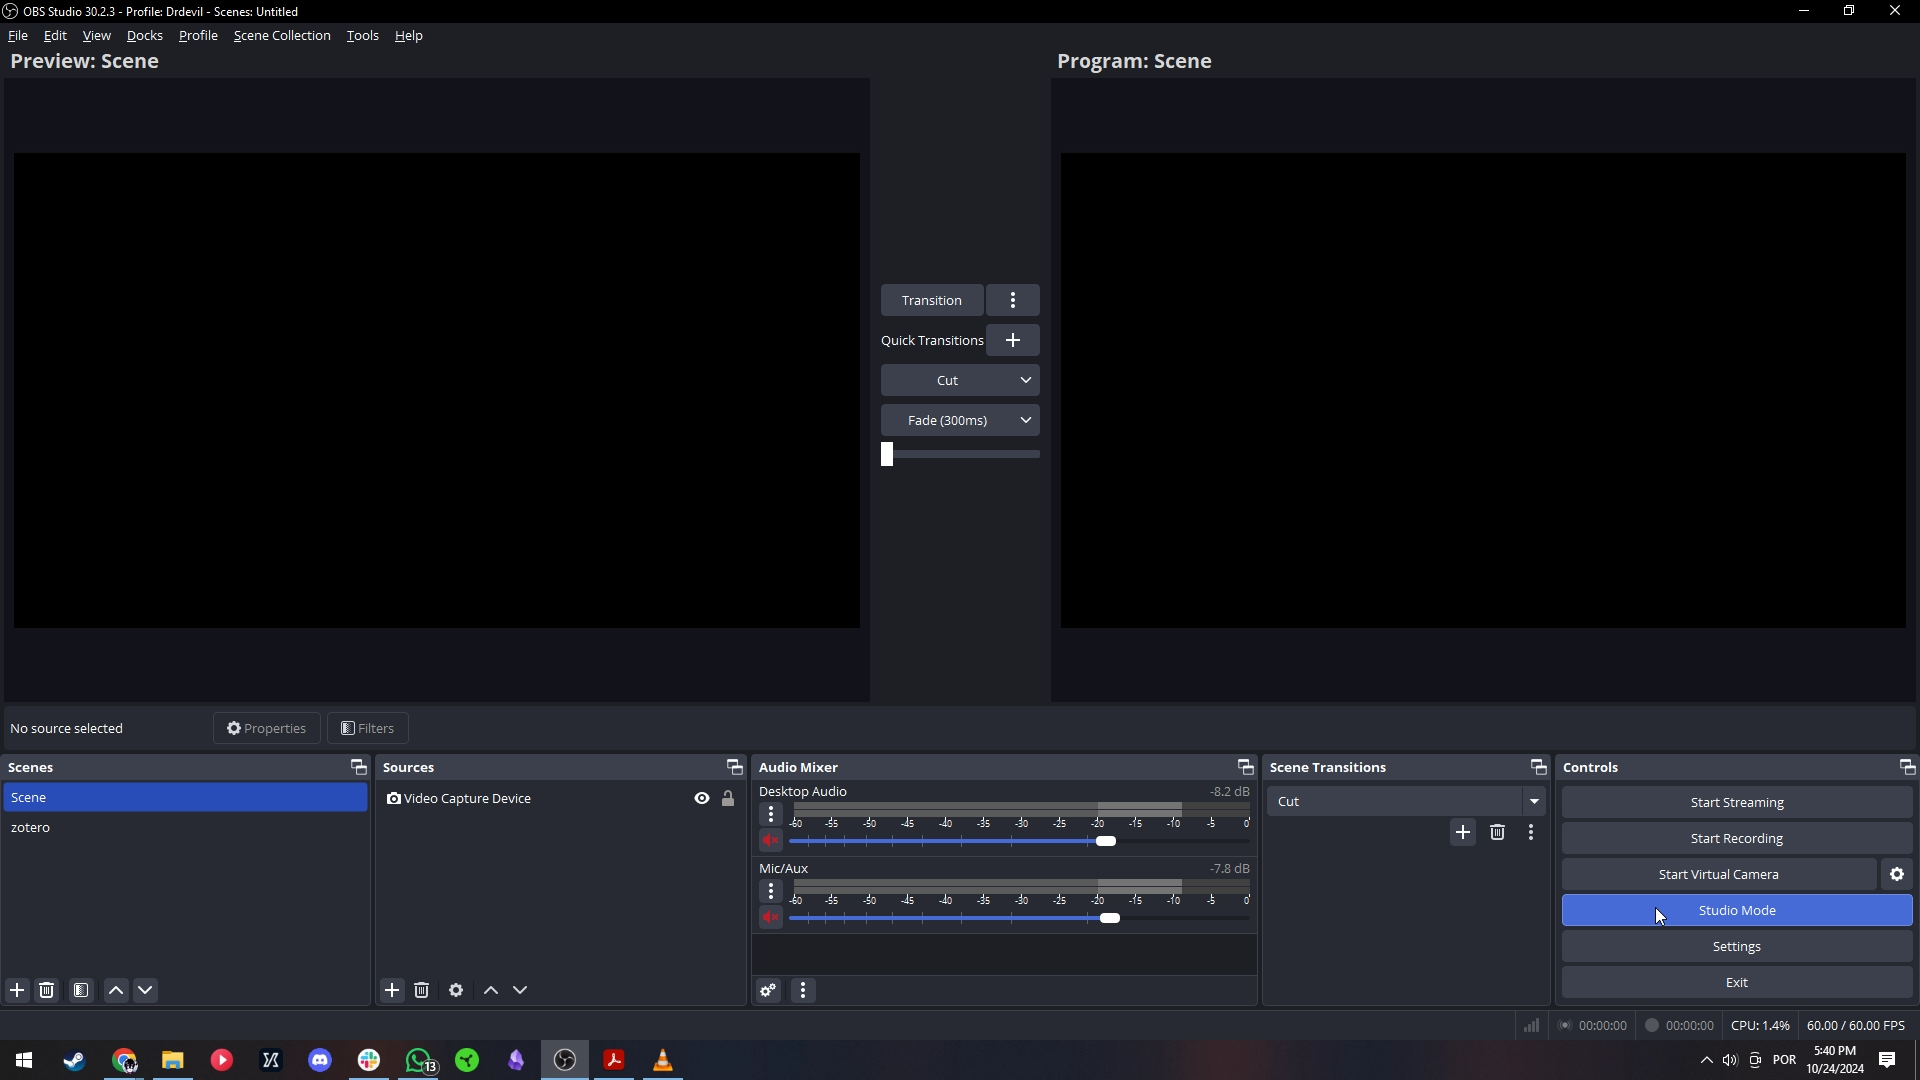 This screenshot has width=1920, height=1080. I want to click on Add scene, so click(19, 992).